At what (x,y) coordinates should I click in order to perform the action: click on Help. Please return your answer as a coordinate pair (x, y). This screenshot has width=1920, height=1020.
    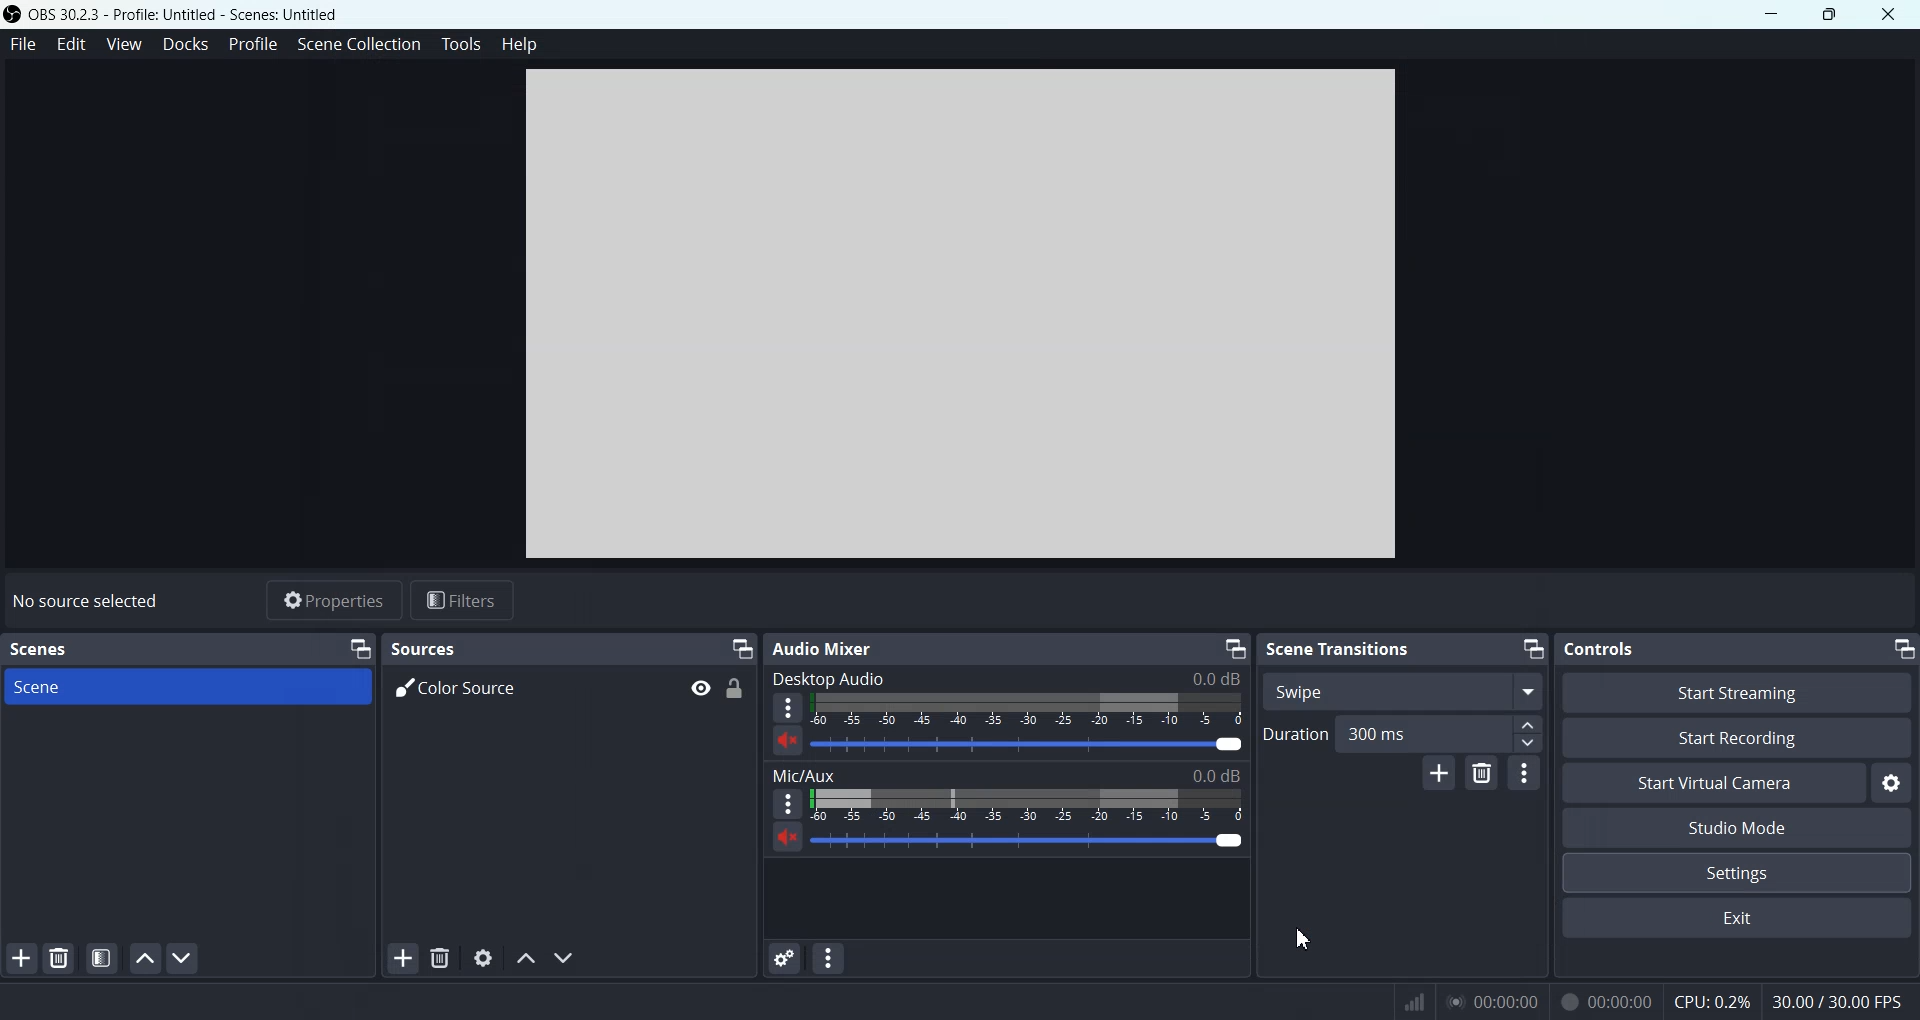
    Looking at the image, I should click on (520, 44).